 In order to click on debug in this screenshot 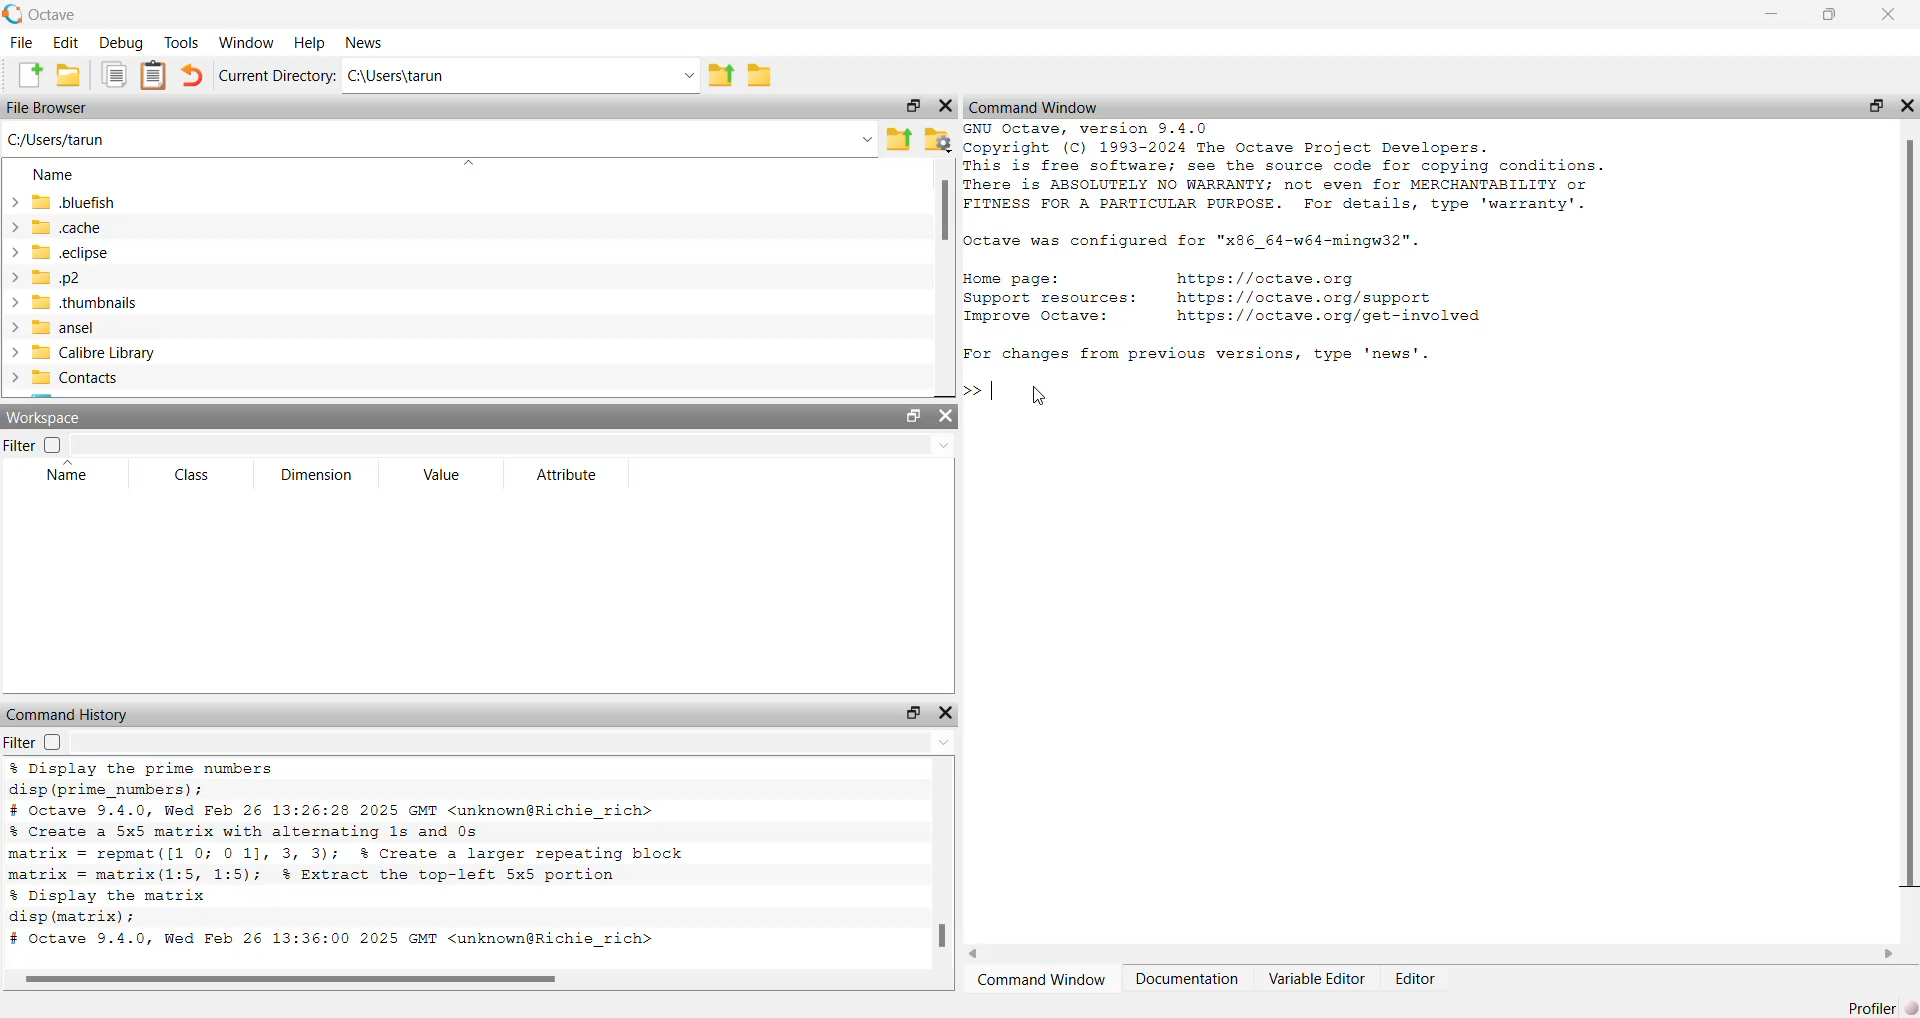, I will do `click(119, 44)`.